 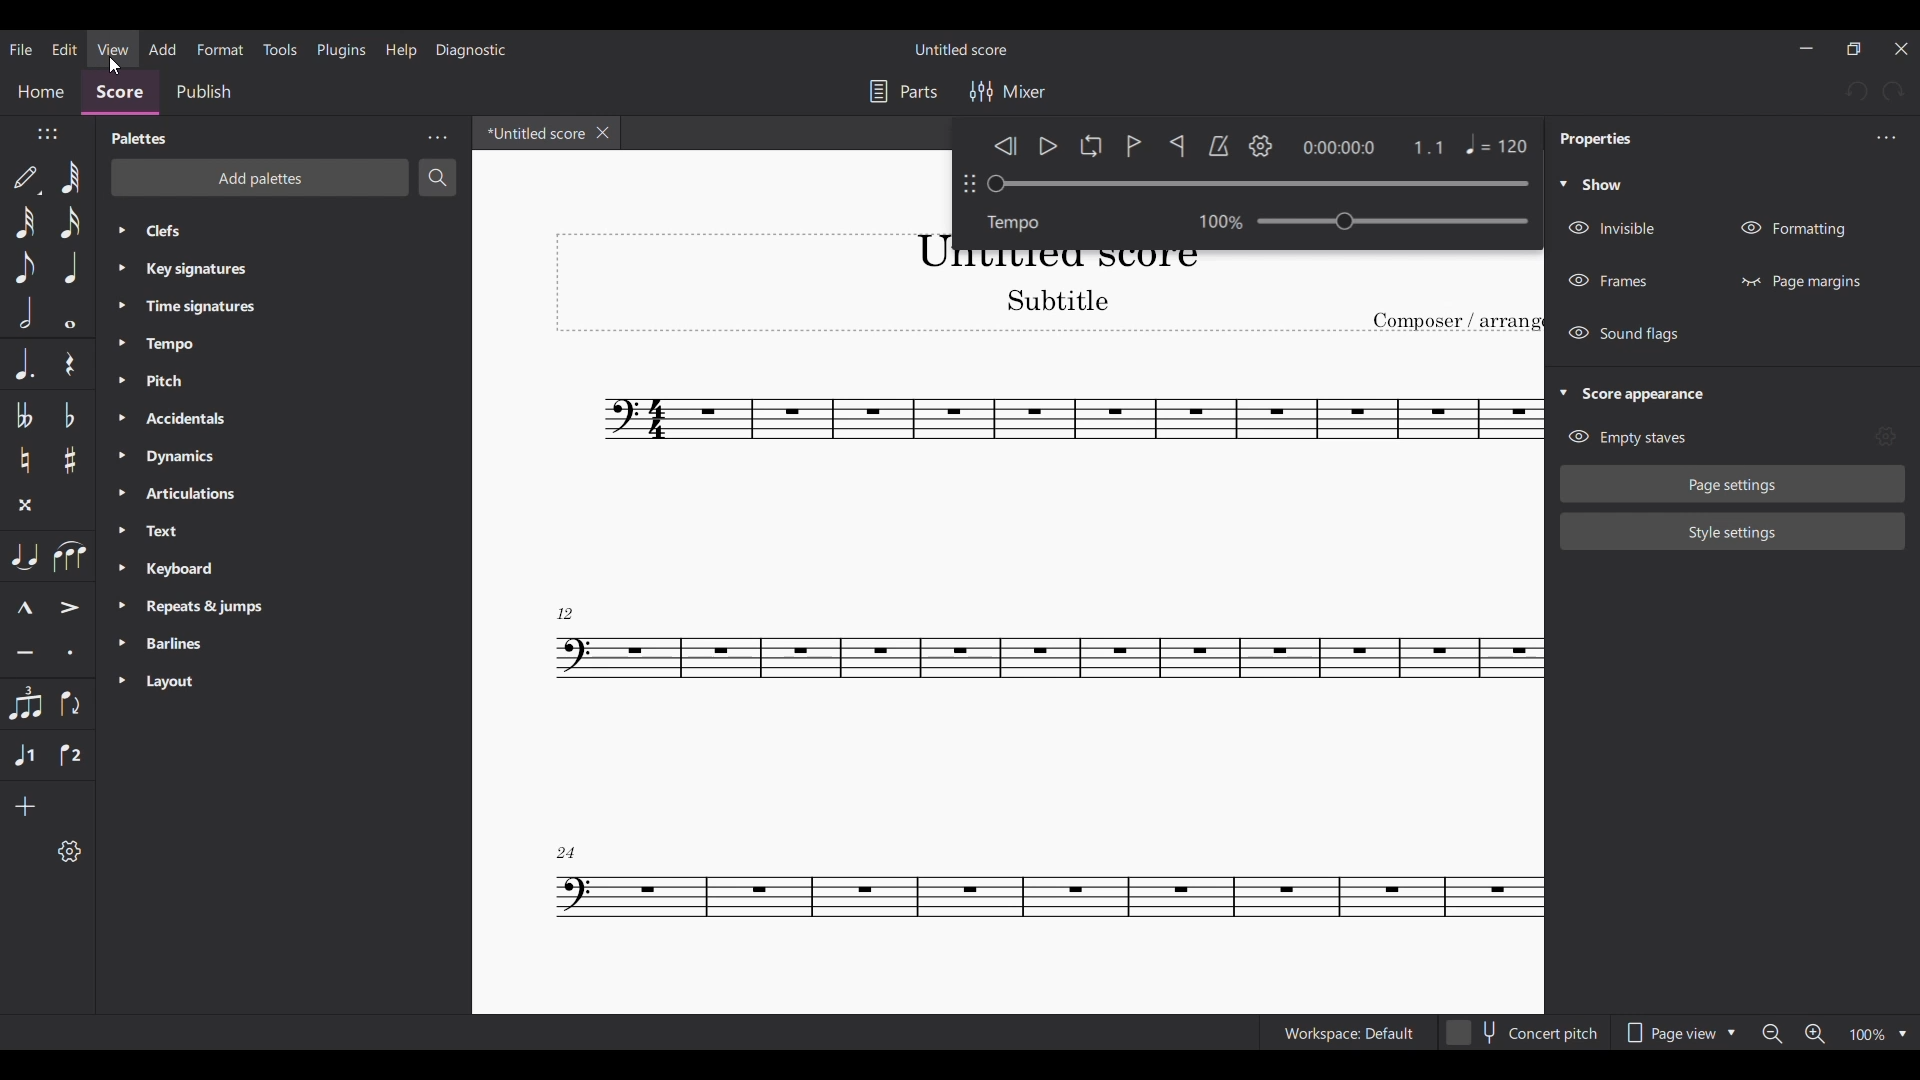 What do you see at coordinates (1523, 1032) in the screenshot?
I see `Concert pitch` at bounding box center [1523, 1032].